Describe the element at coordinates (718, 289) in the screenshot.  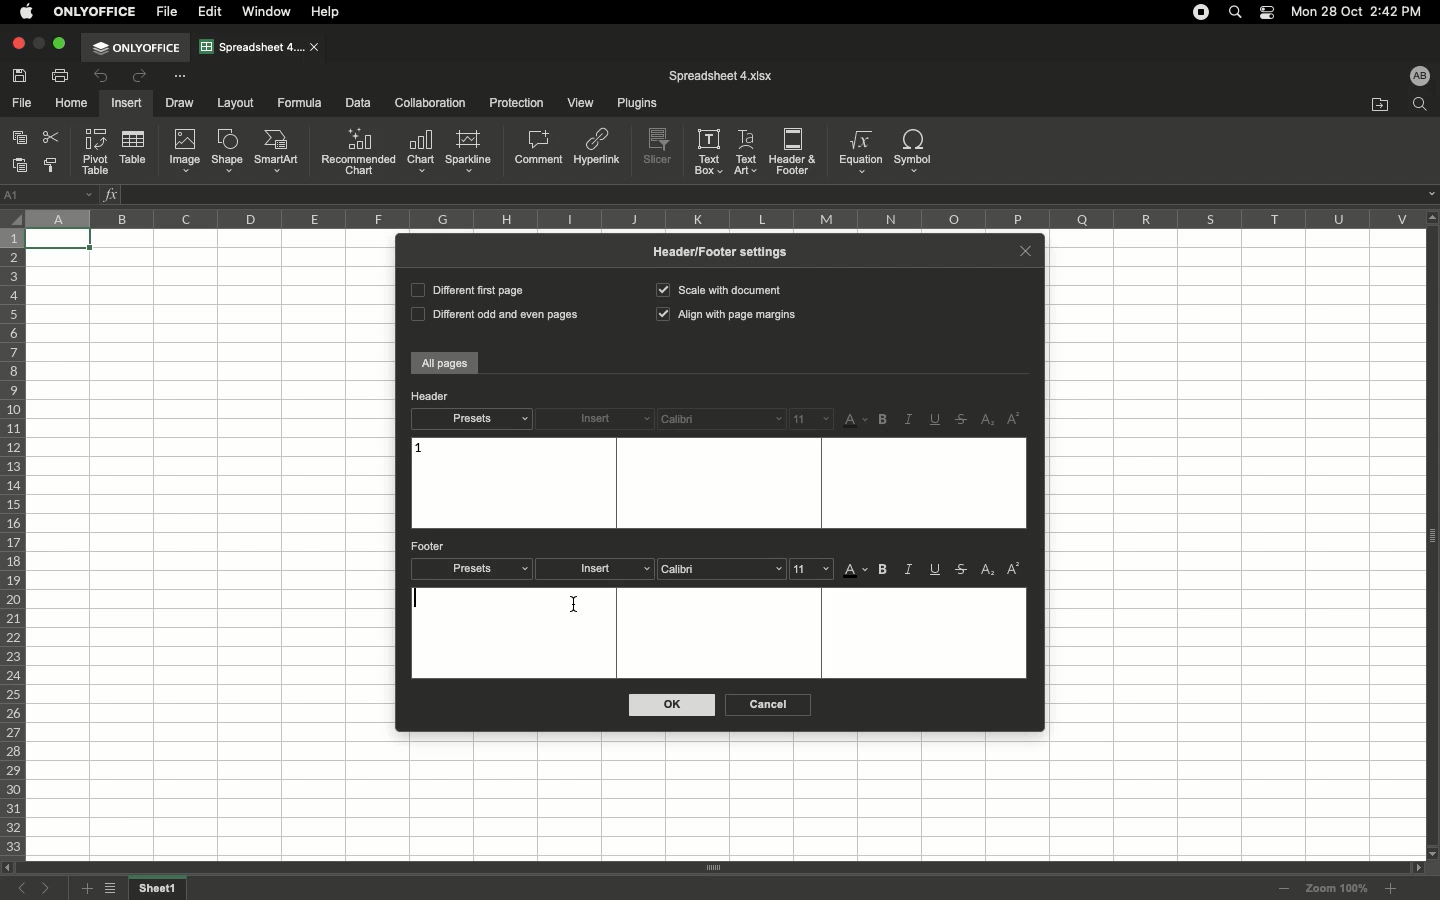
I see `Scale with document` at that location.